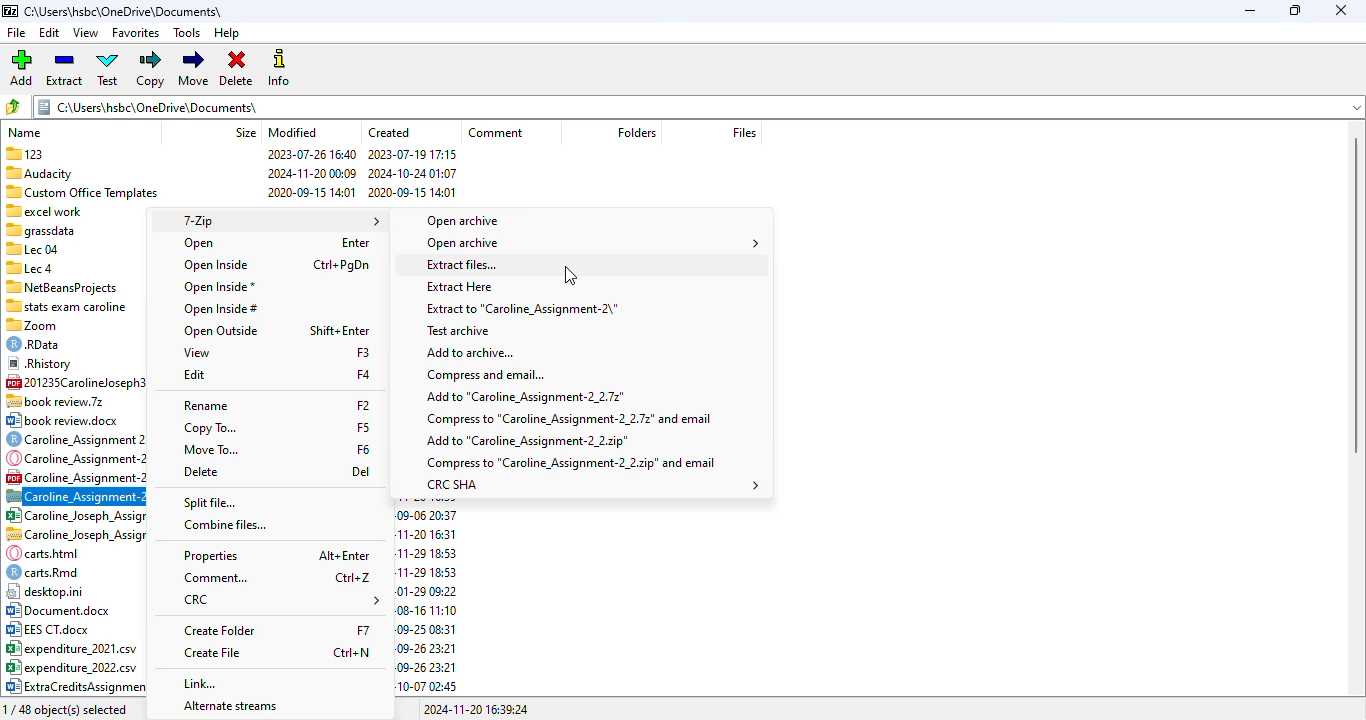  Describe the element at coordinates (77, 439) in the screenshot. I see `) Caroline_Assignment 2.... 5703 2023-10-06 15:41 2023-09-26 23:53` at that location.